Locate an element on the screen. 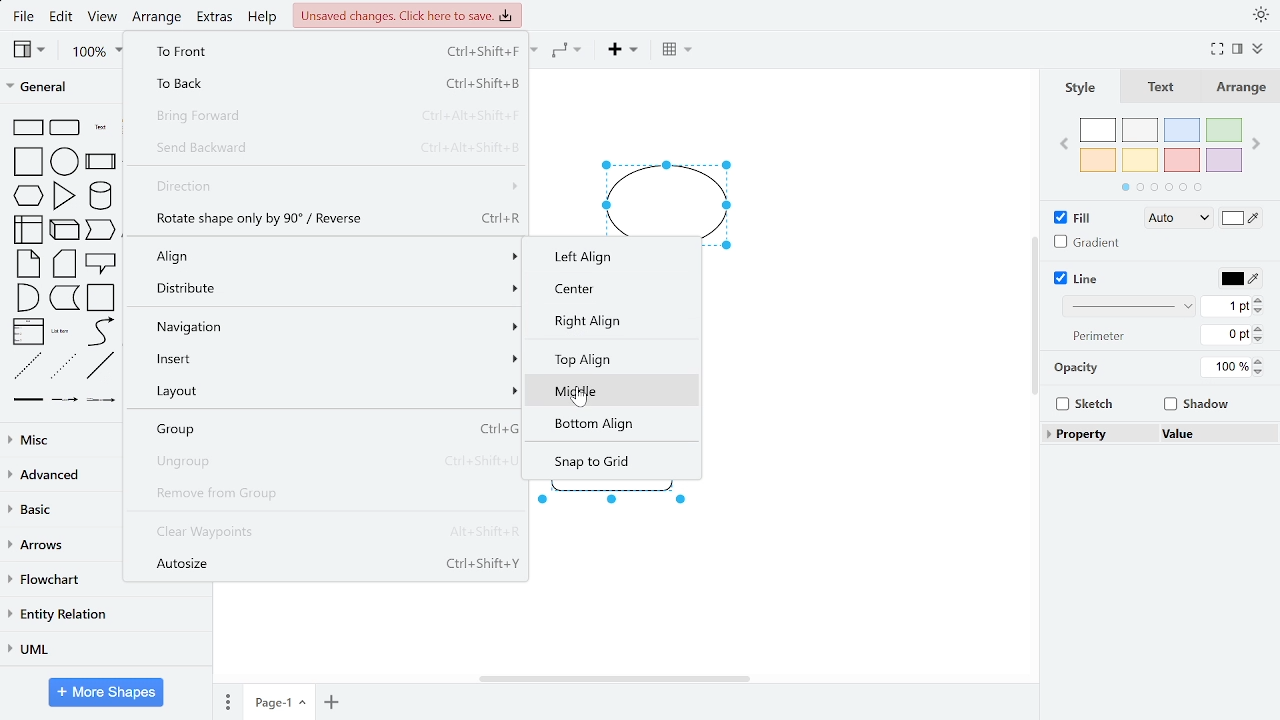 This screenshot has width=1280, height=720. remove from the group is located at coordinates (326, 494).